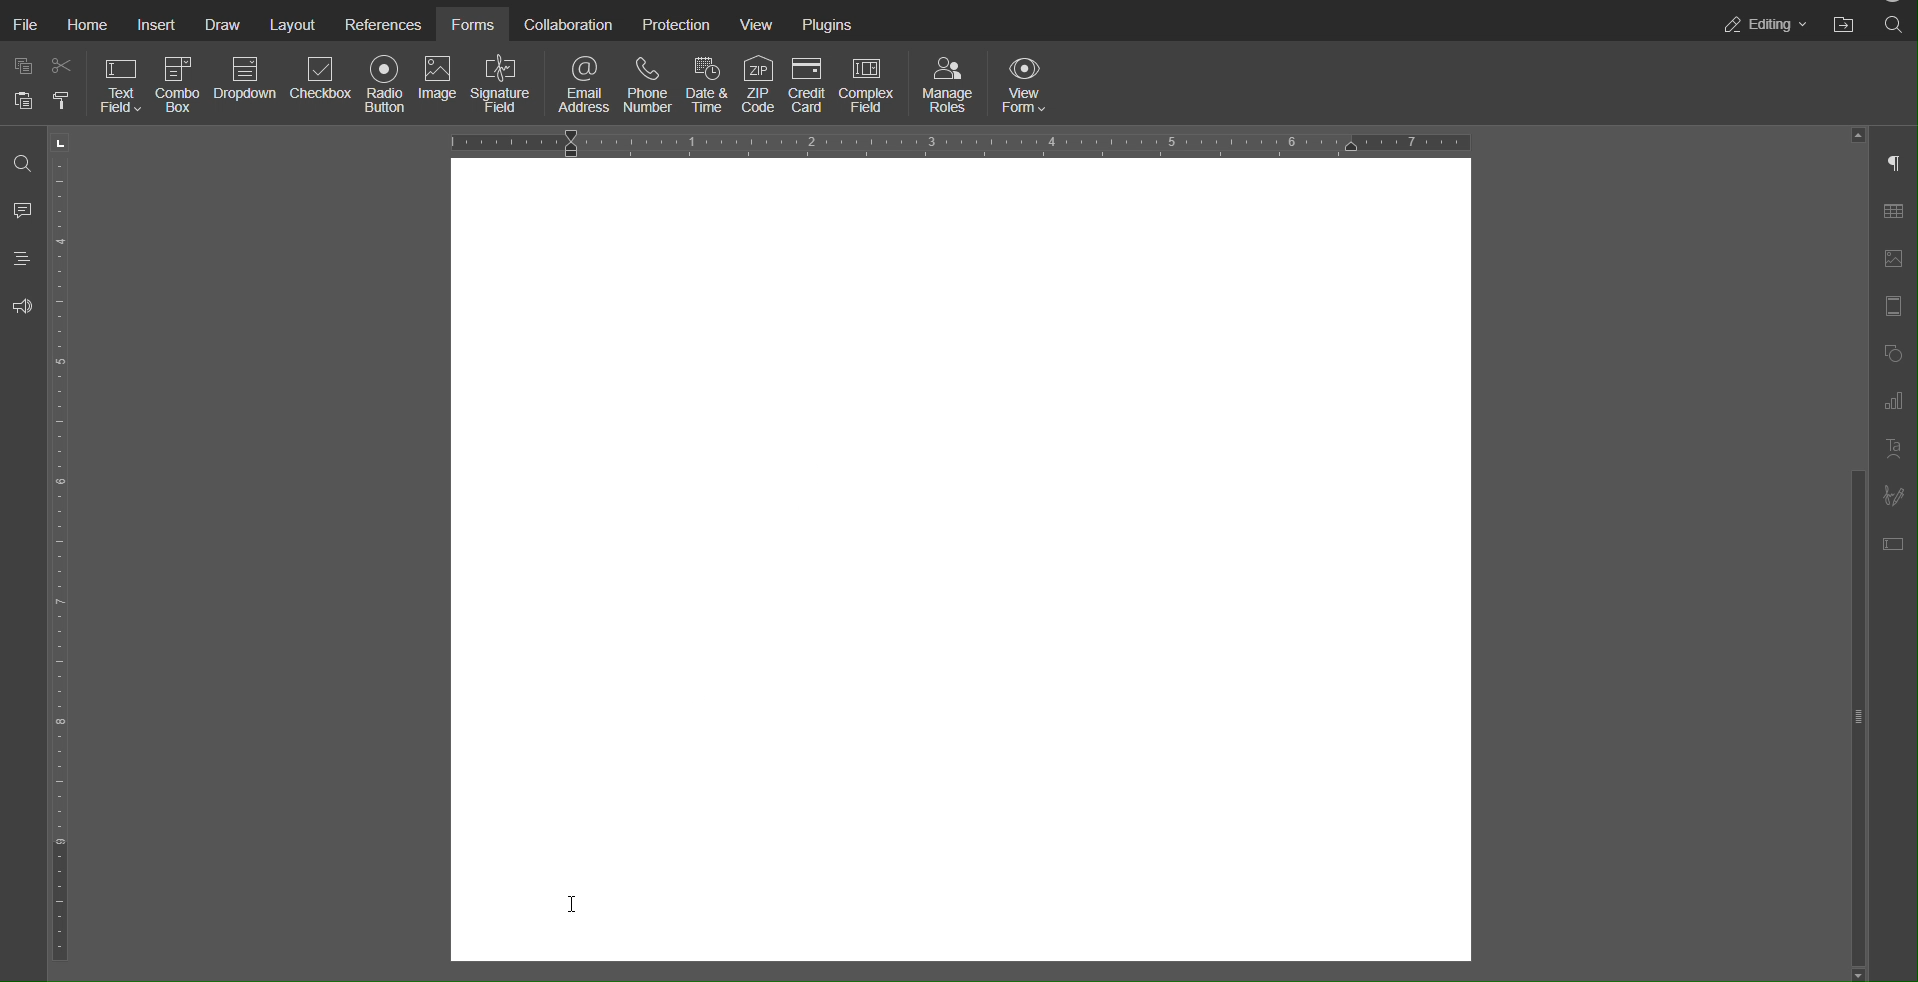 Image resolution: width=1918 pixels, height=982 pixels. Describe the element at coordinates (1893, 451) in the screenshot. I see `Text Art` at that location.